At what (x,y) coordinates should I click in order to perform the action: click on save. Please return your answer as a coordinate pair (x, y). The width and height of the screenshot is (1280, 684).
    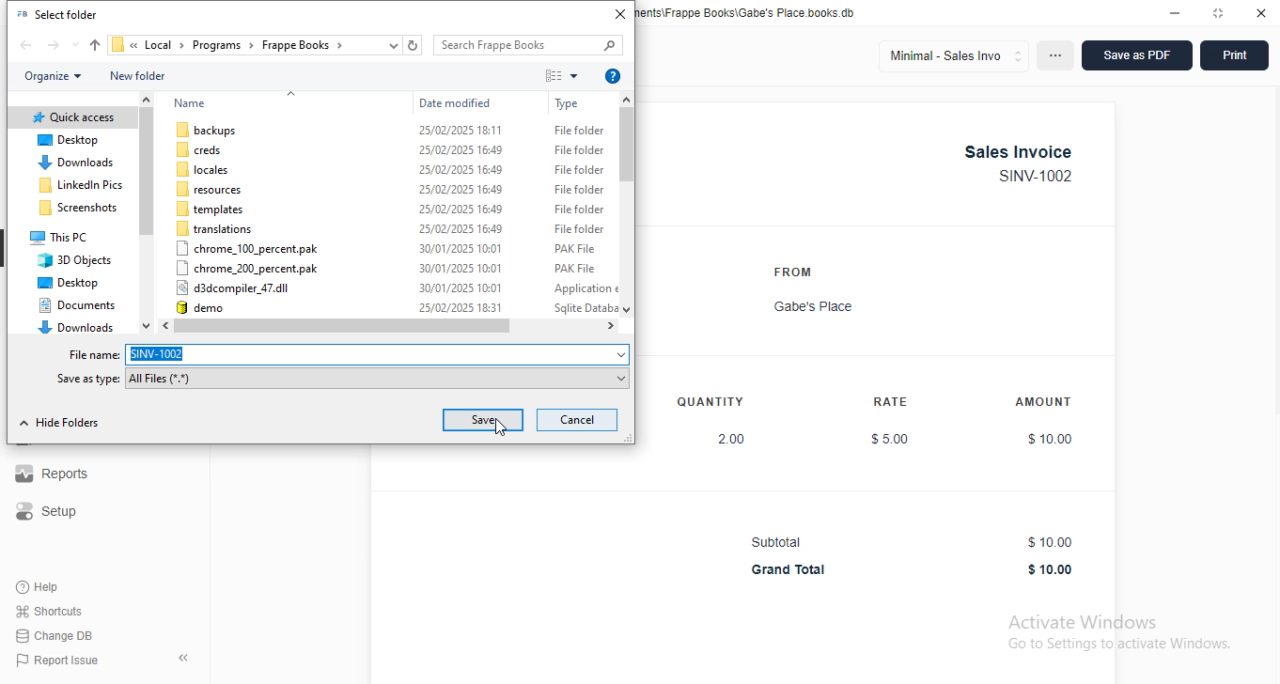
    Looking at the image, I should click on (482, 420).